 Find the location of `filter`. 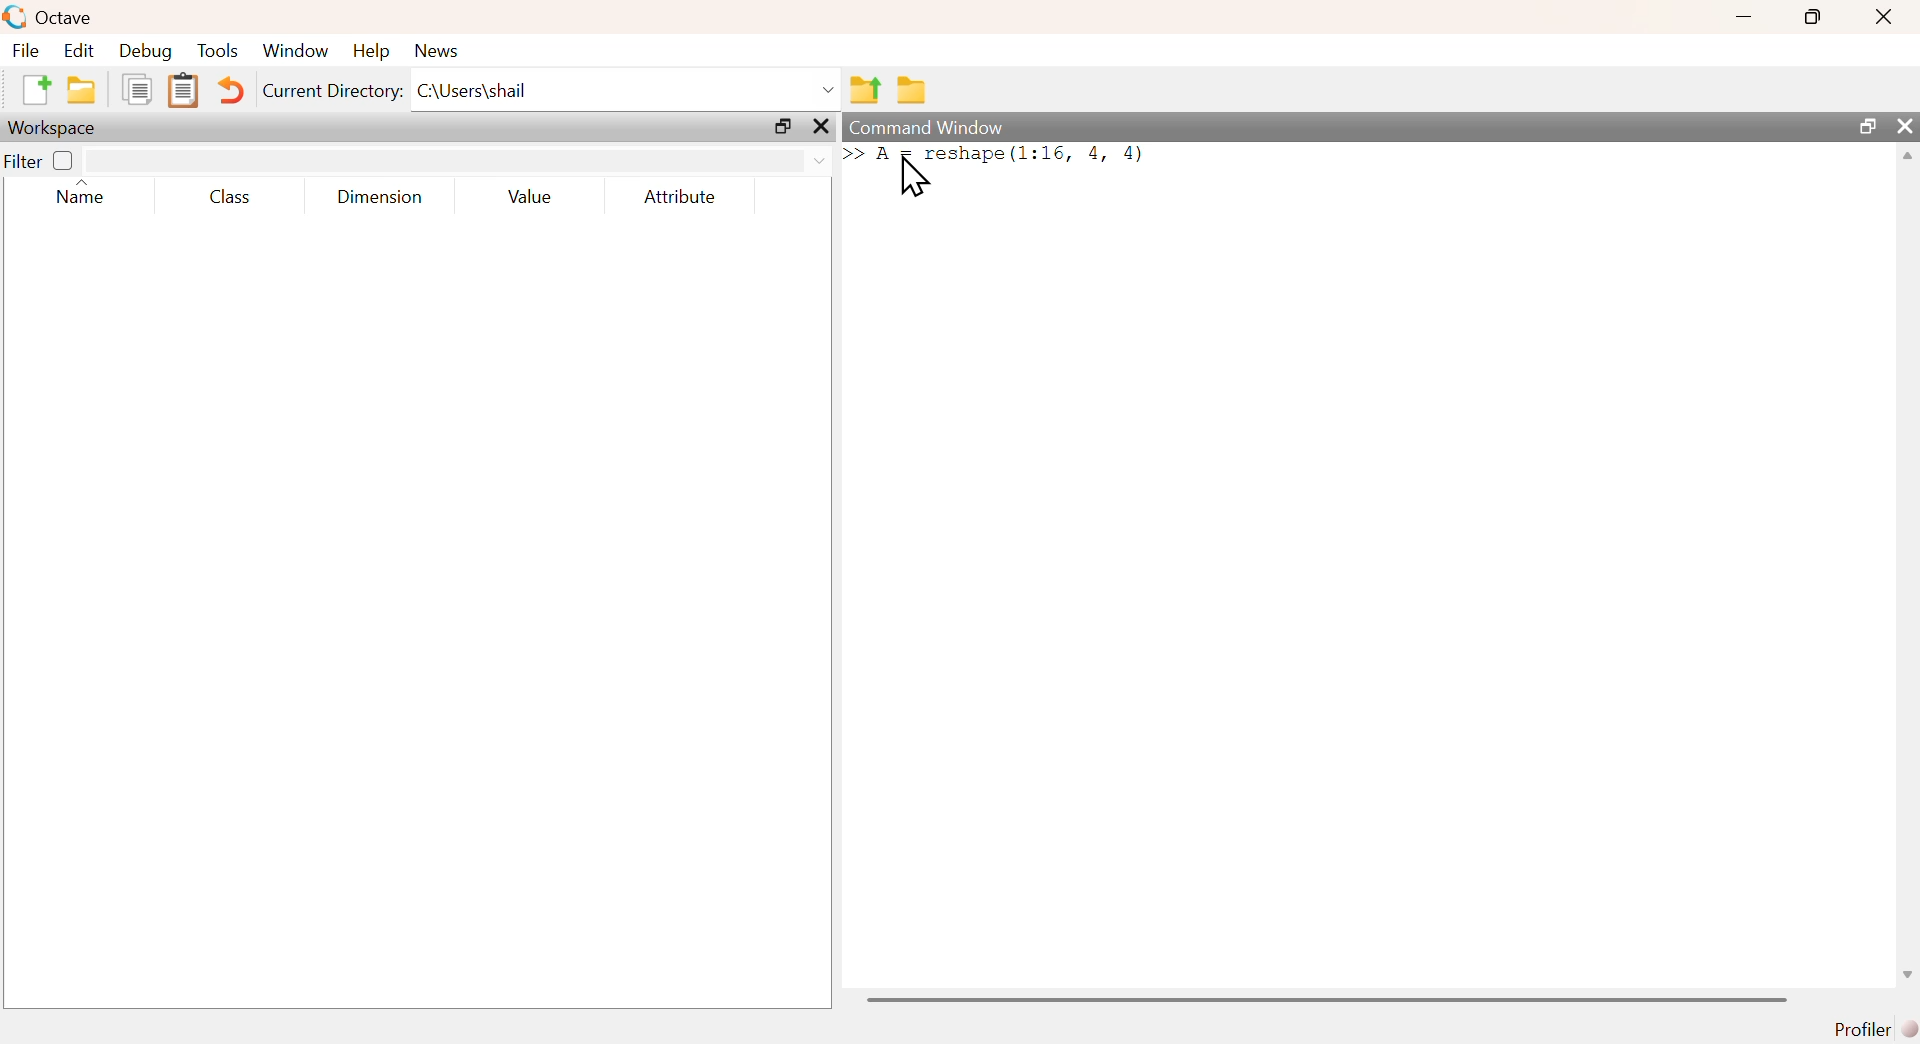

filter is located at coordinates (22, 162).